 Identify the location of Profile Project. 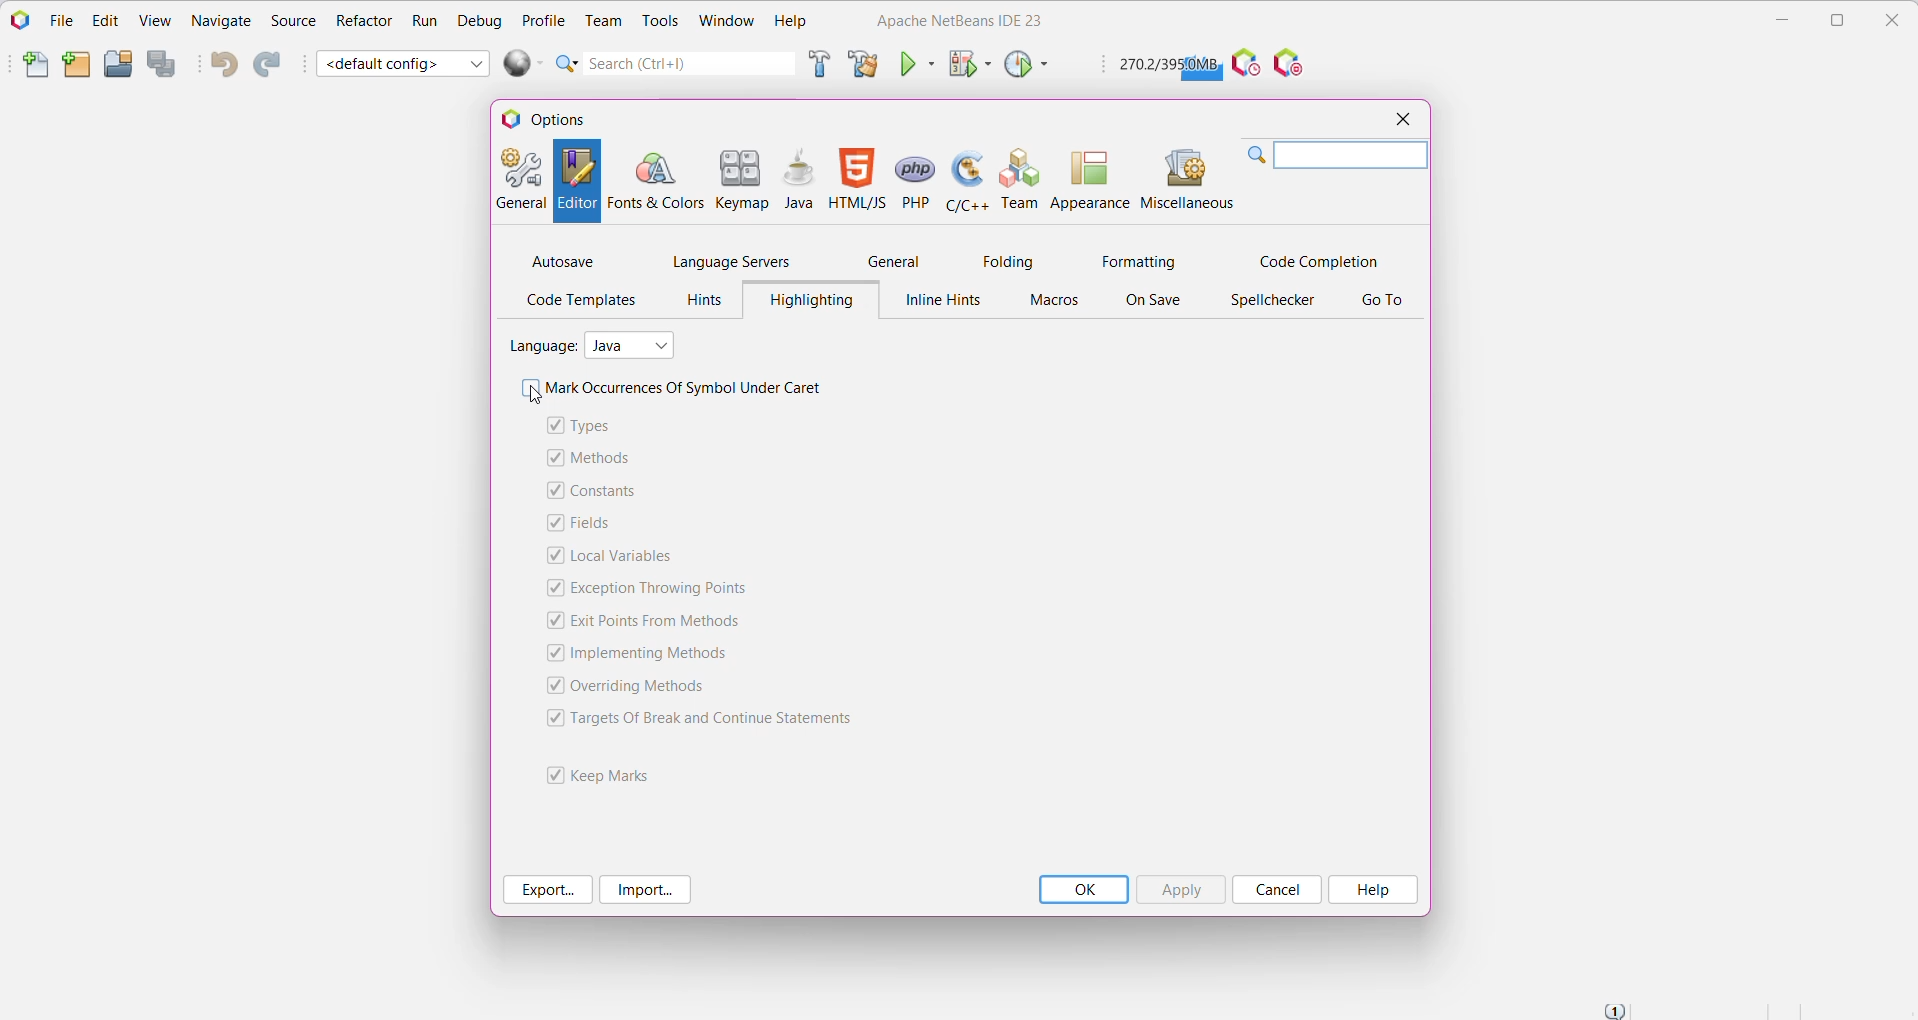
(1026, 66).